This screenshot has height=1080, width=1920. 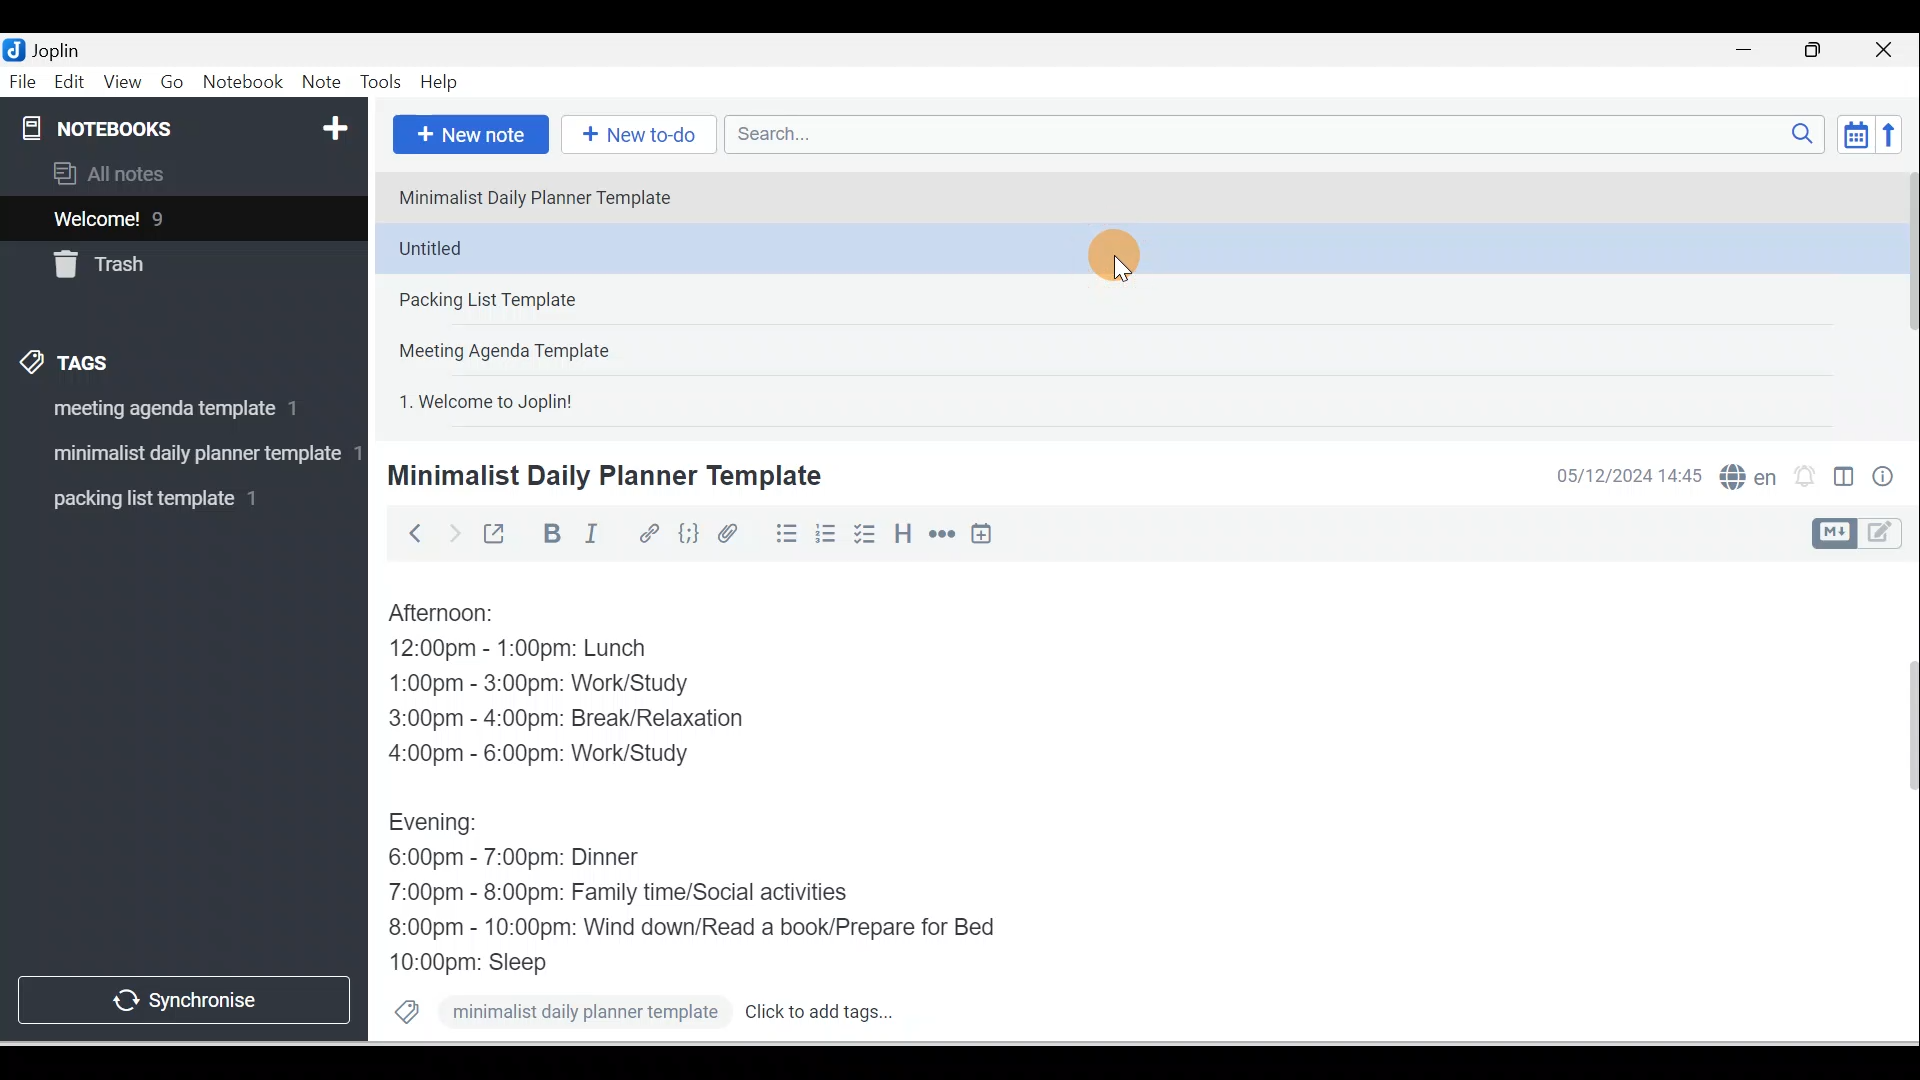 I want to click on 1:00pm - 3:00pm: Work/Study, so click(x=539, y=685).